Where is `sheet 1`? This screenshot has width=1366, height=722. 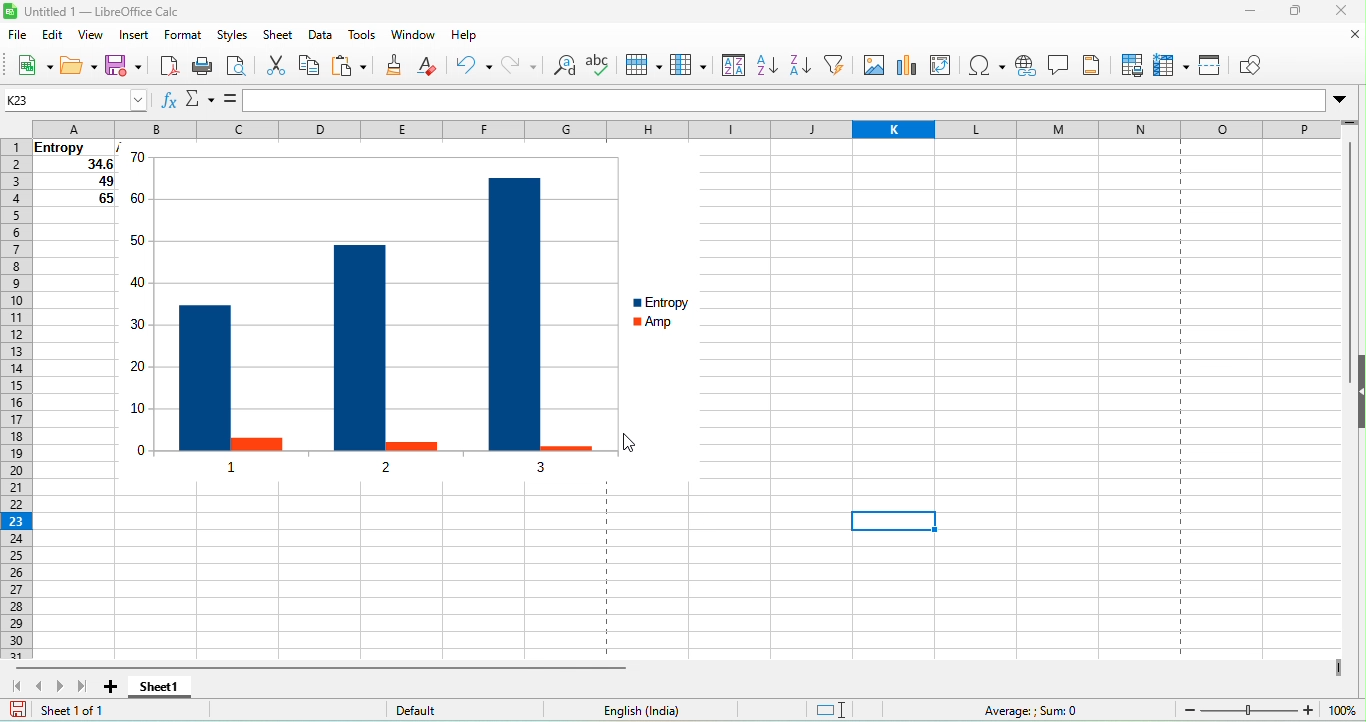 sheet 1 is located at coordinates (164, 687).